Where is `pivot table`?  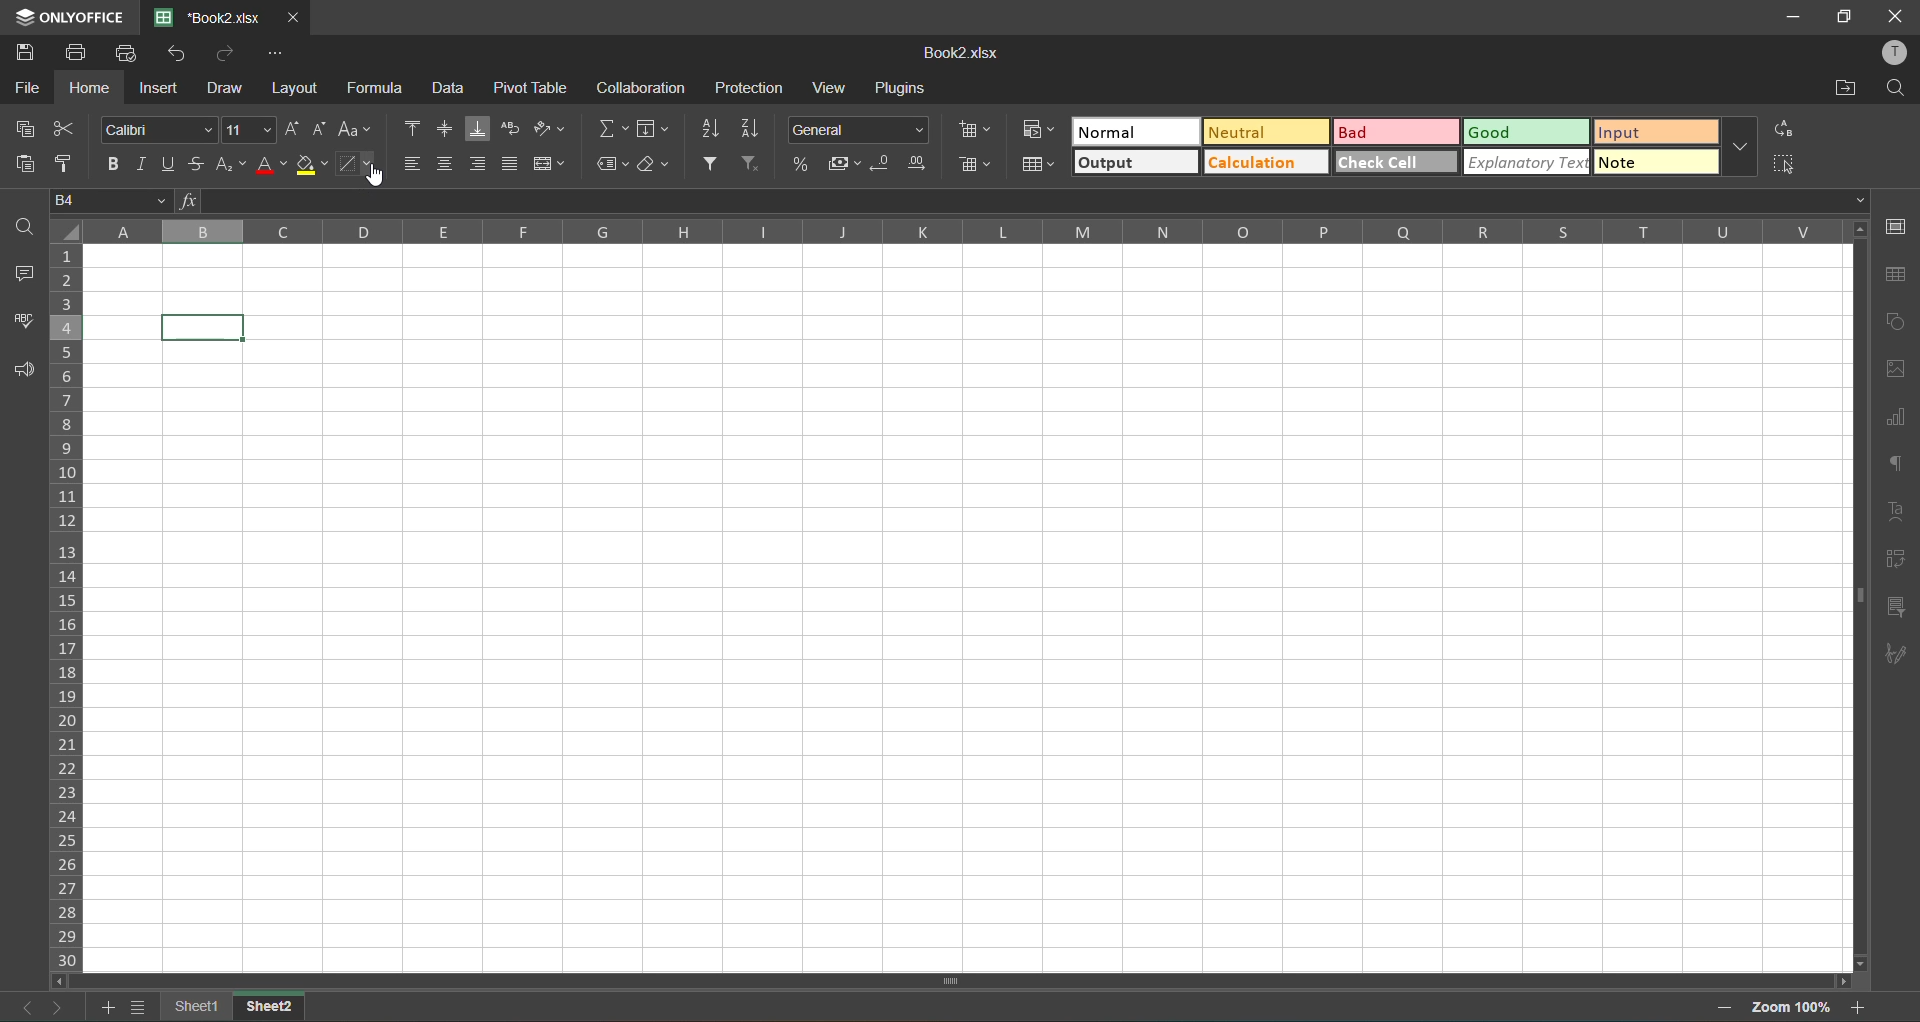
pivot table is located at coordinates (1894, 559).